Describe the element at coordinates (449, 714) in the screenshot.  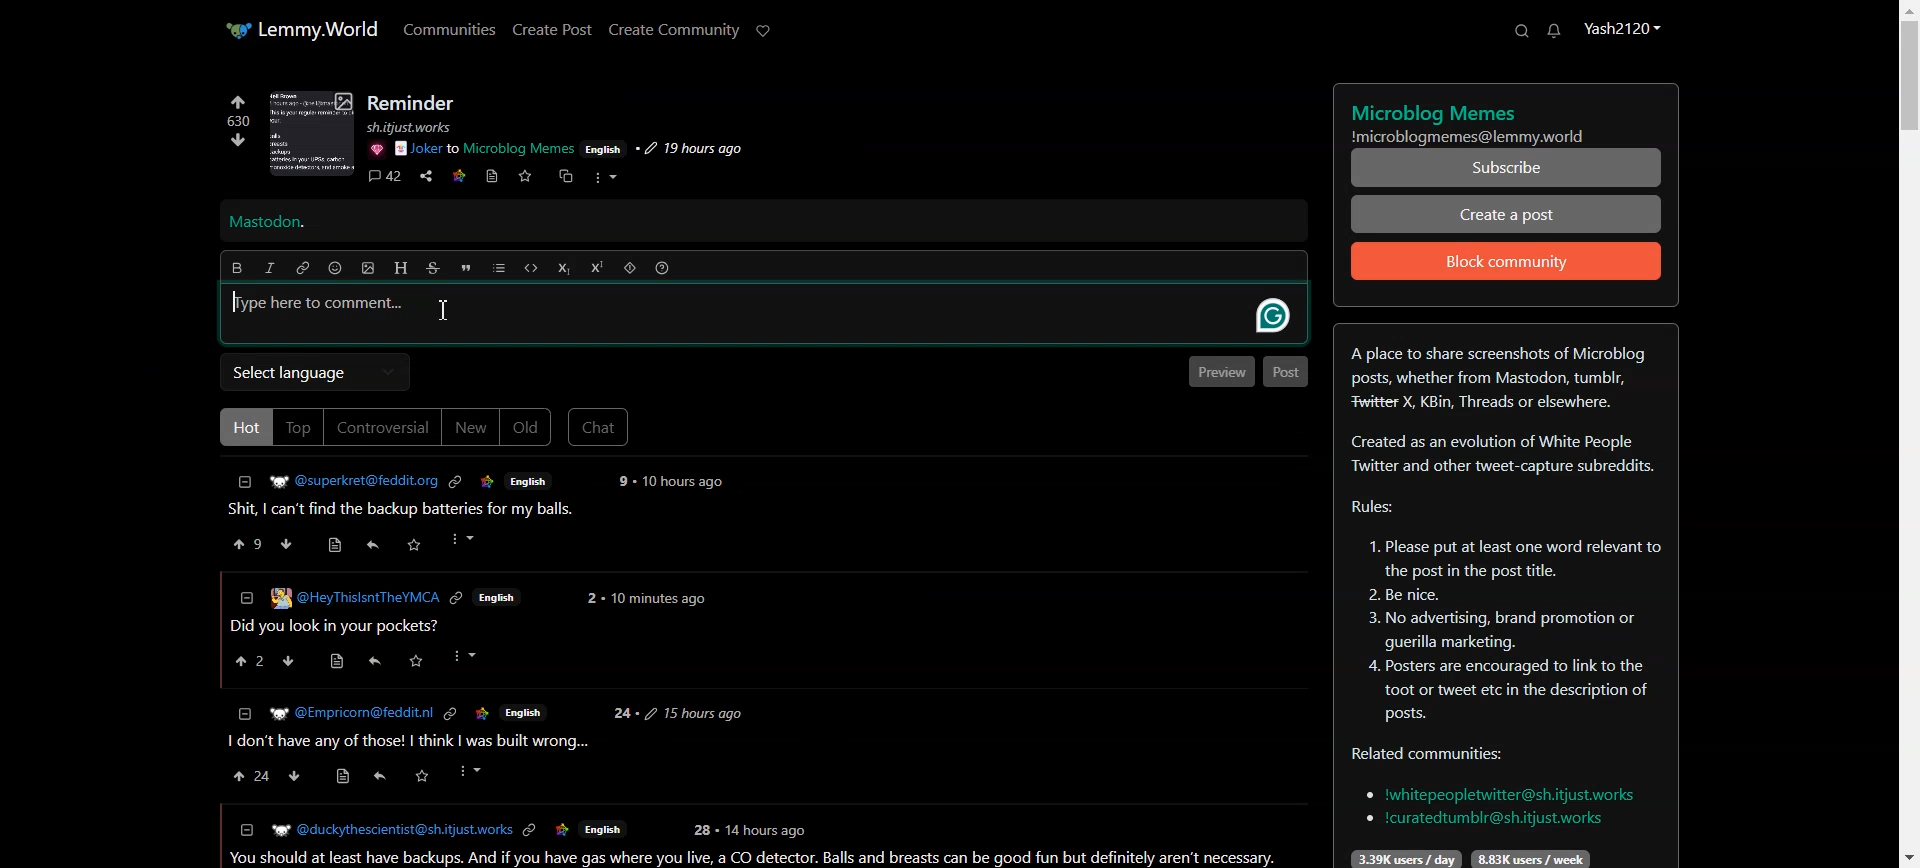
I see `` at that location.